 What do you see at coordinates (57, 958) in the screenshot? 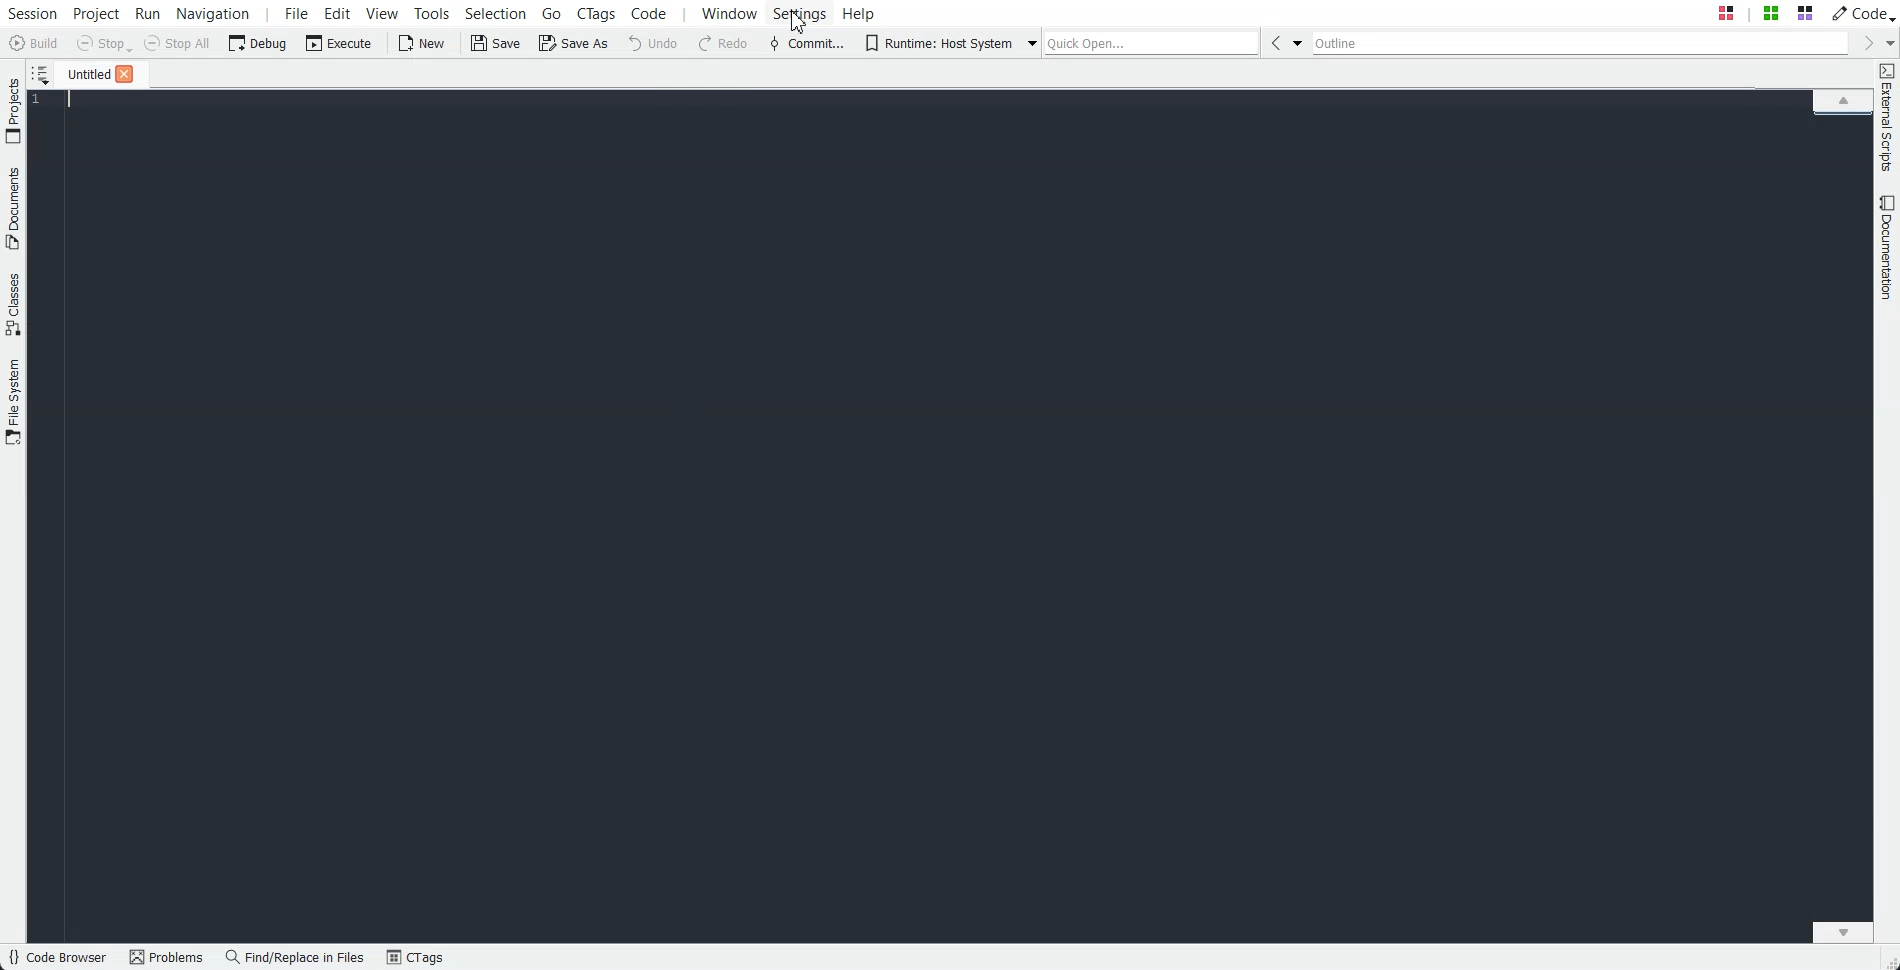
I see `Code Browser` at bounding box center [57, 958].